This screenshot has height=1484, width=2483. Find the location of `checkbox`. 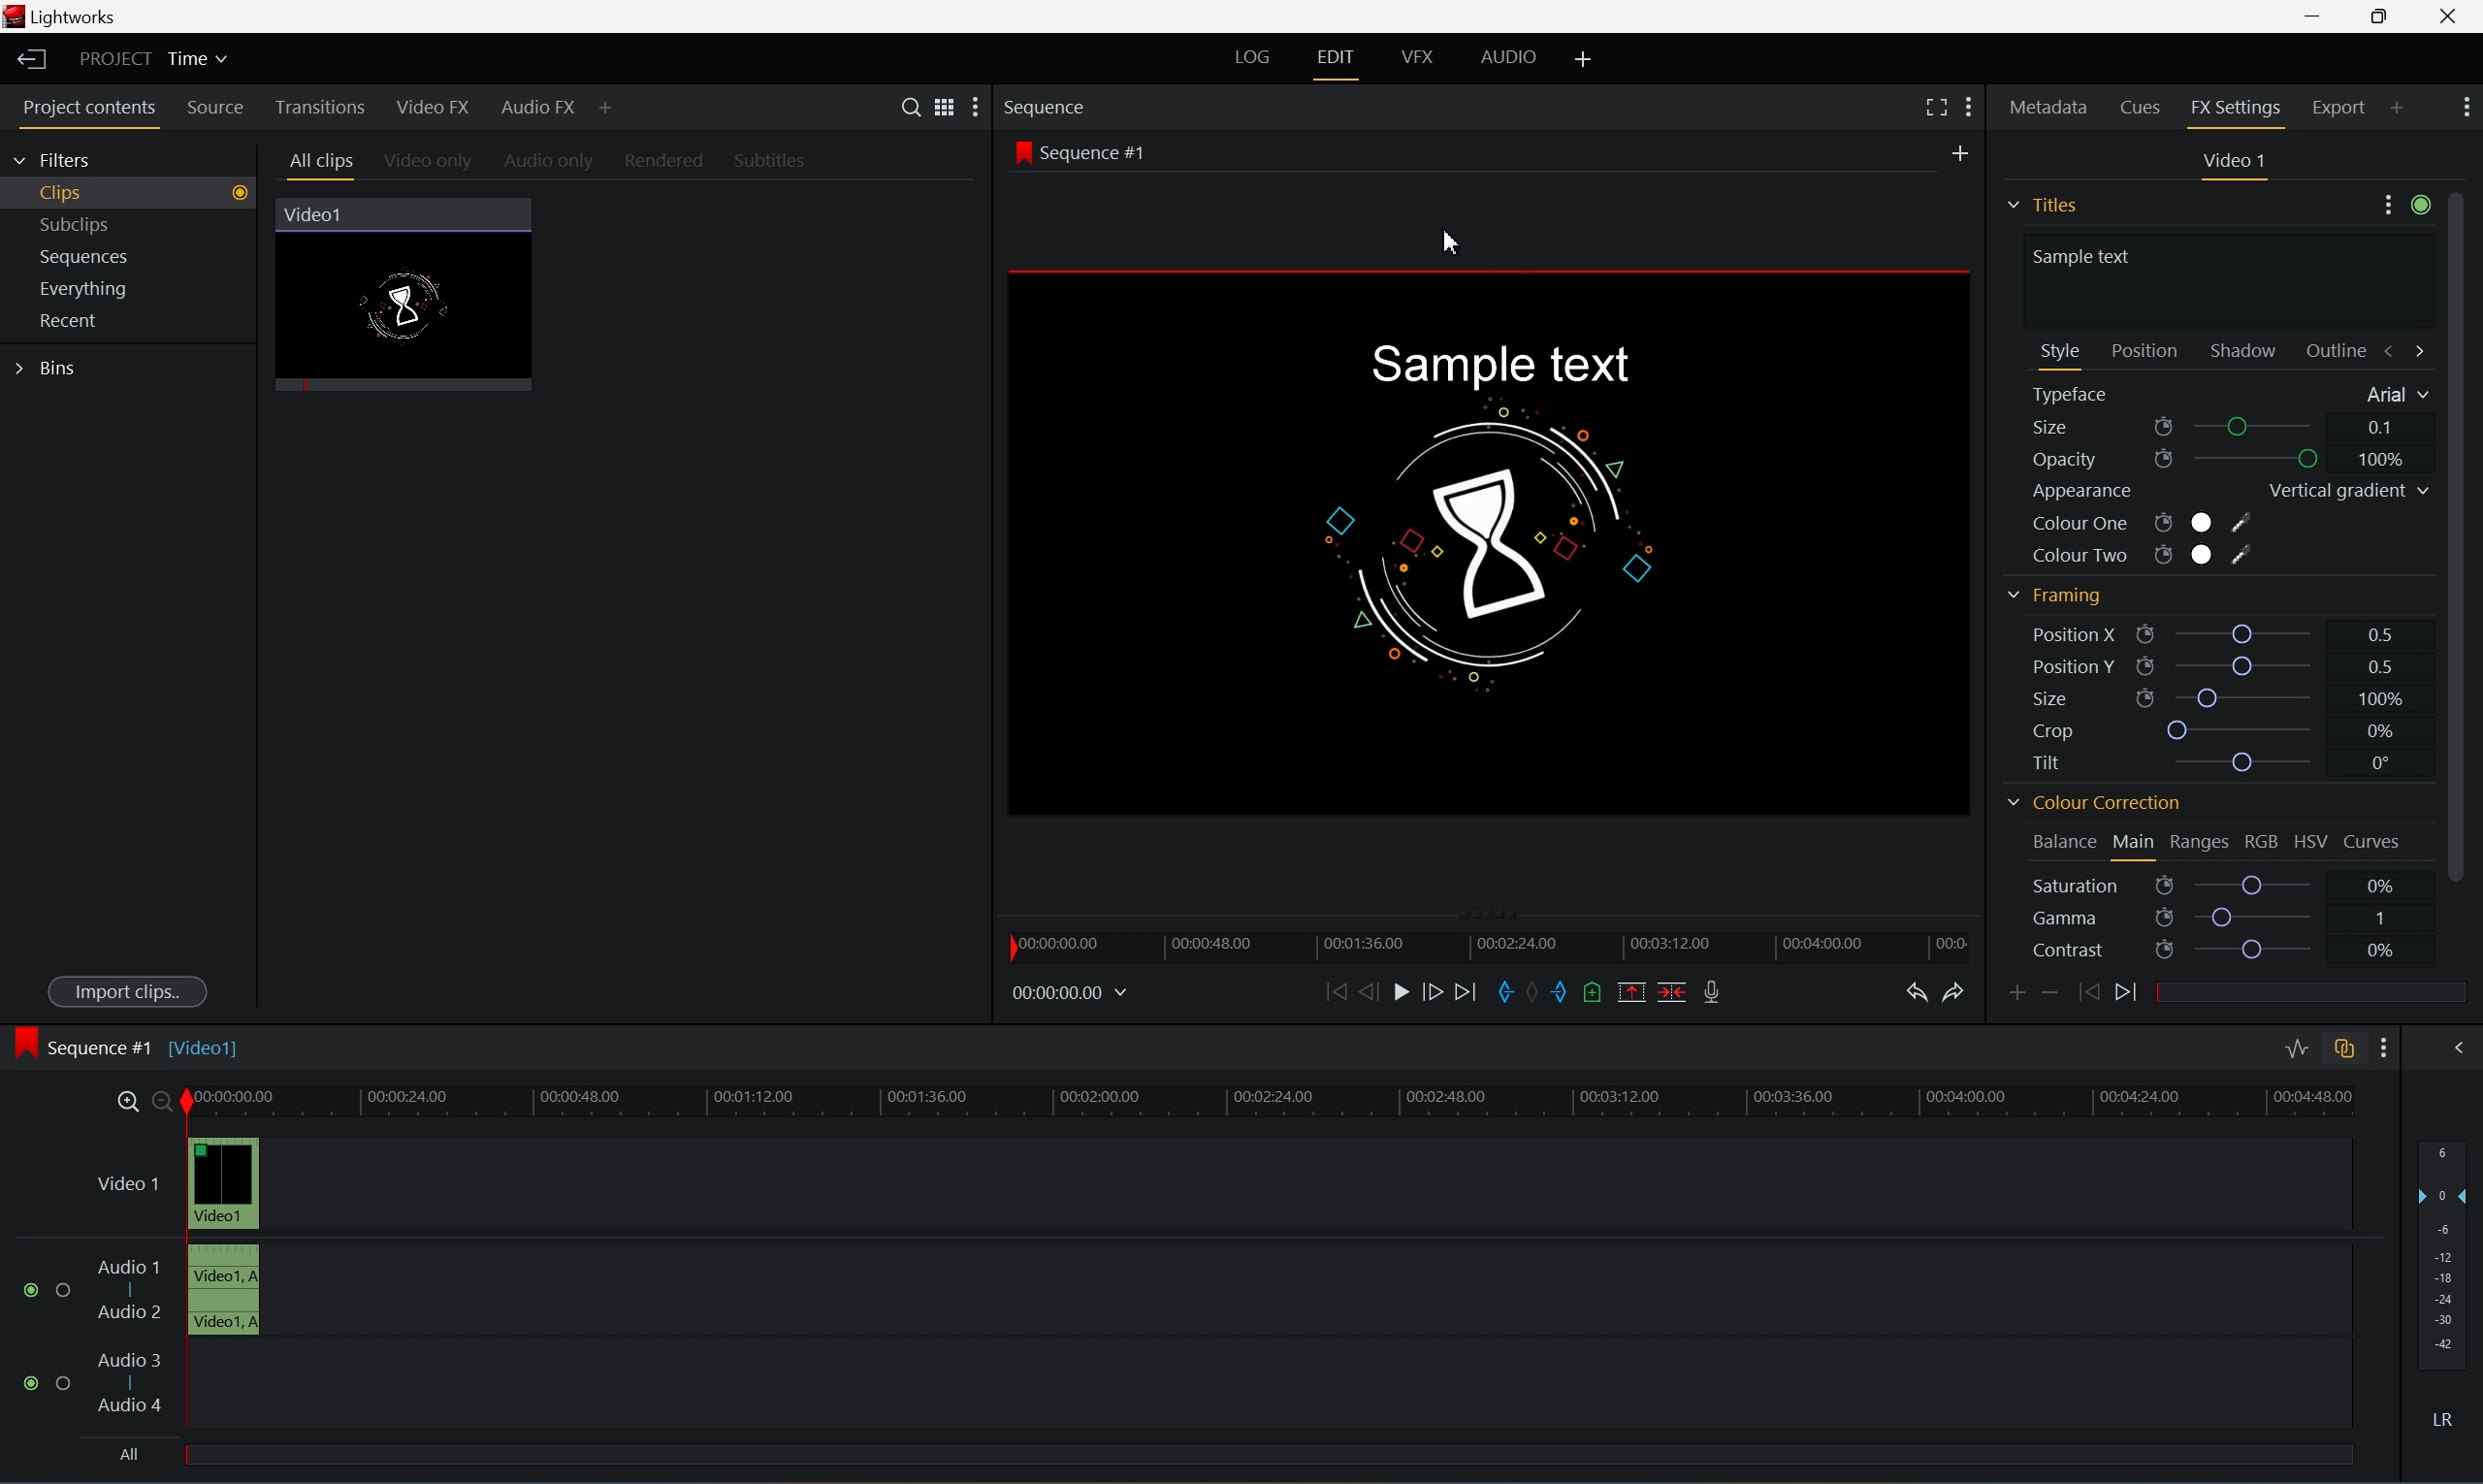

checkbox is located at coordinates (67, 1291).